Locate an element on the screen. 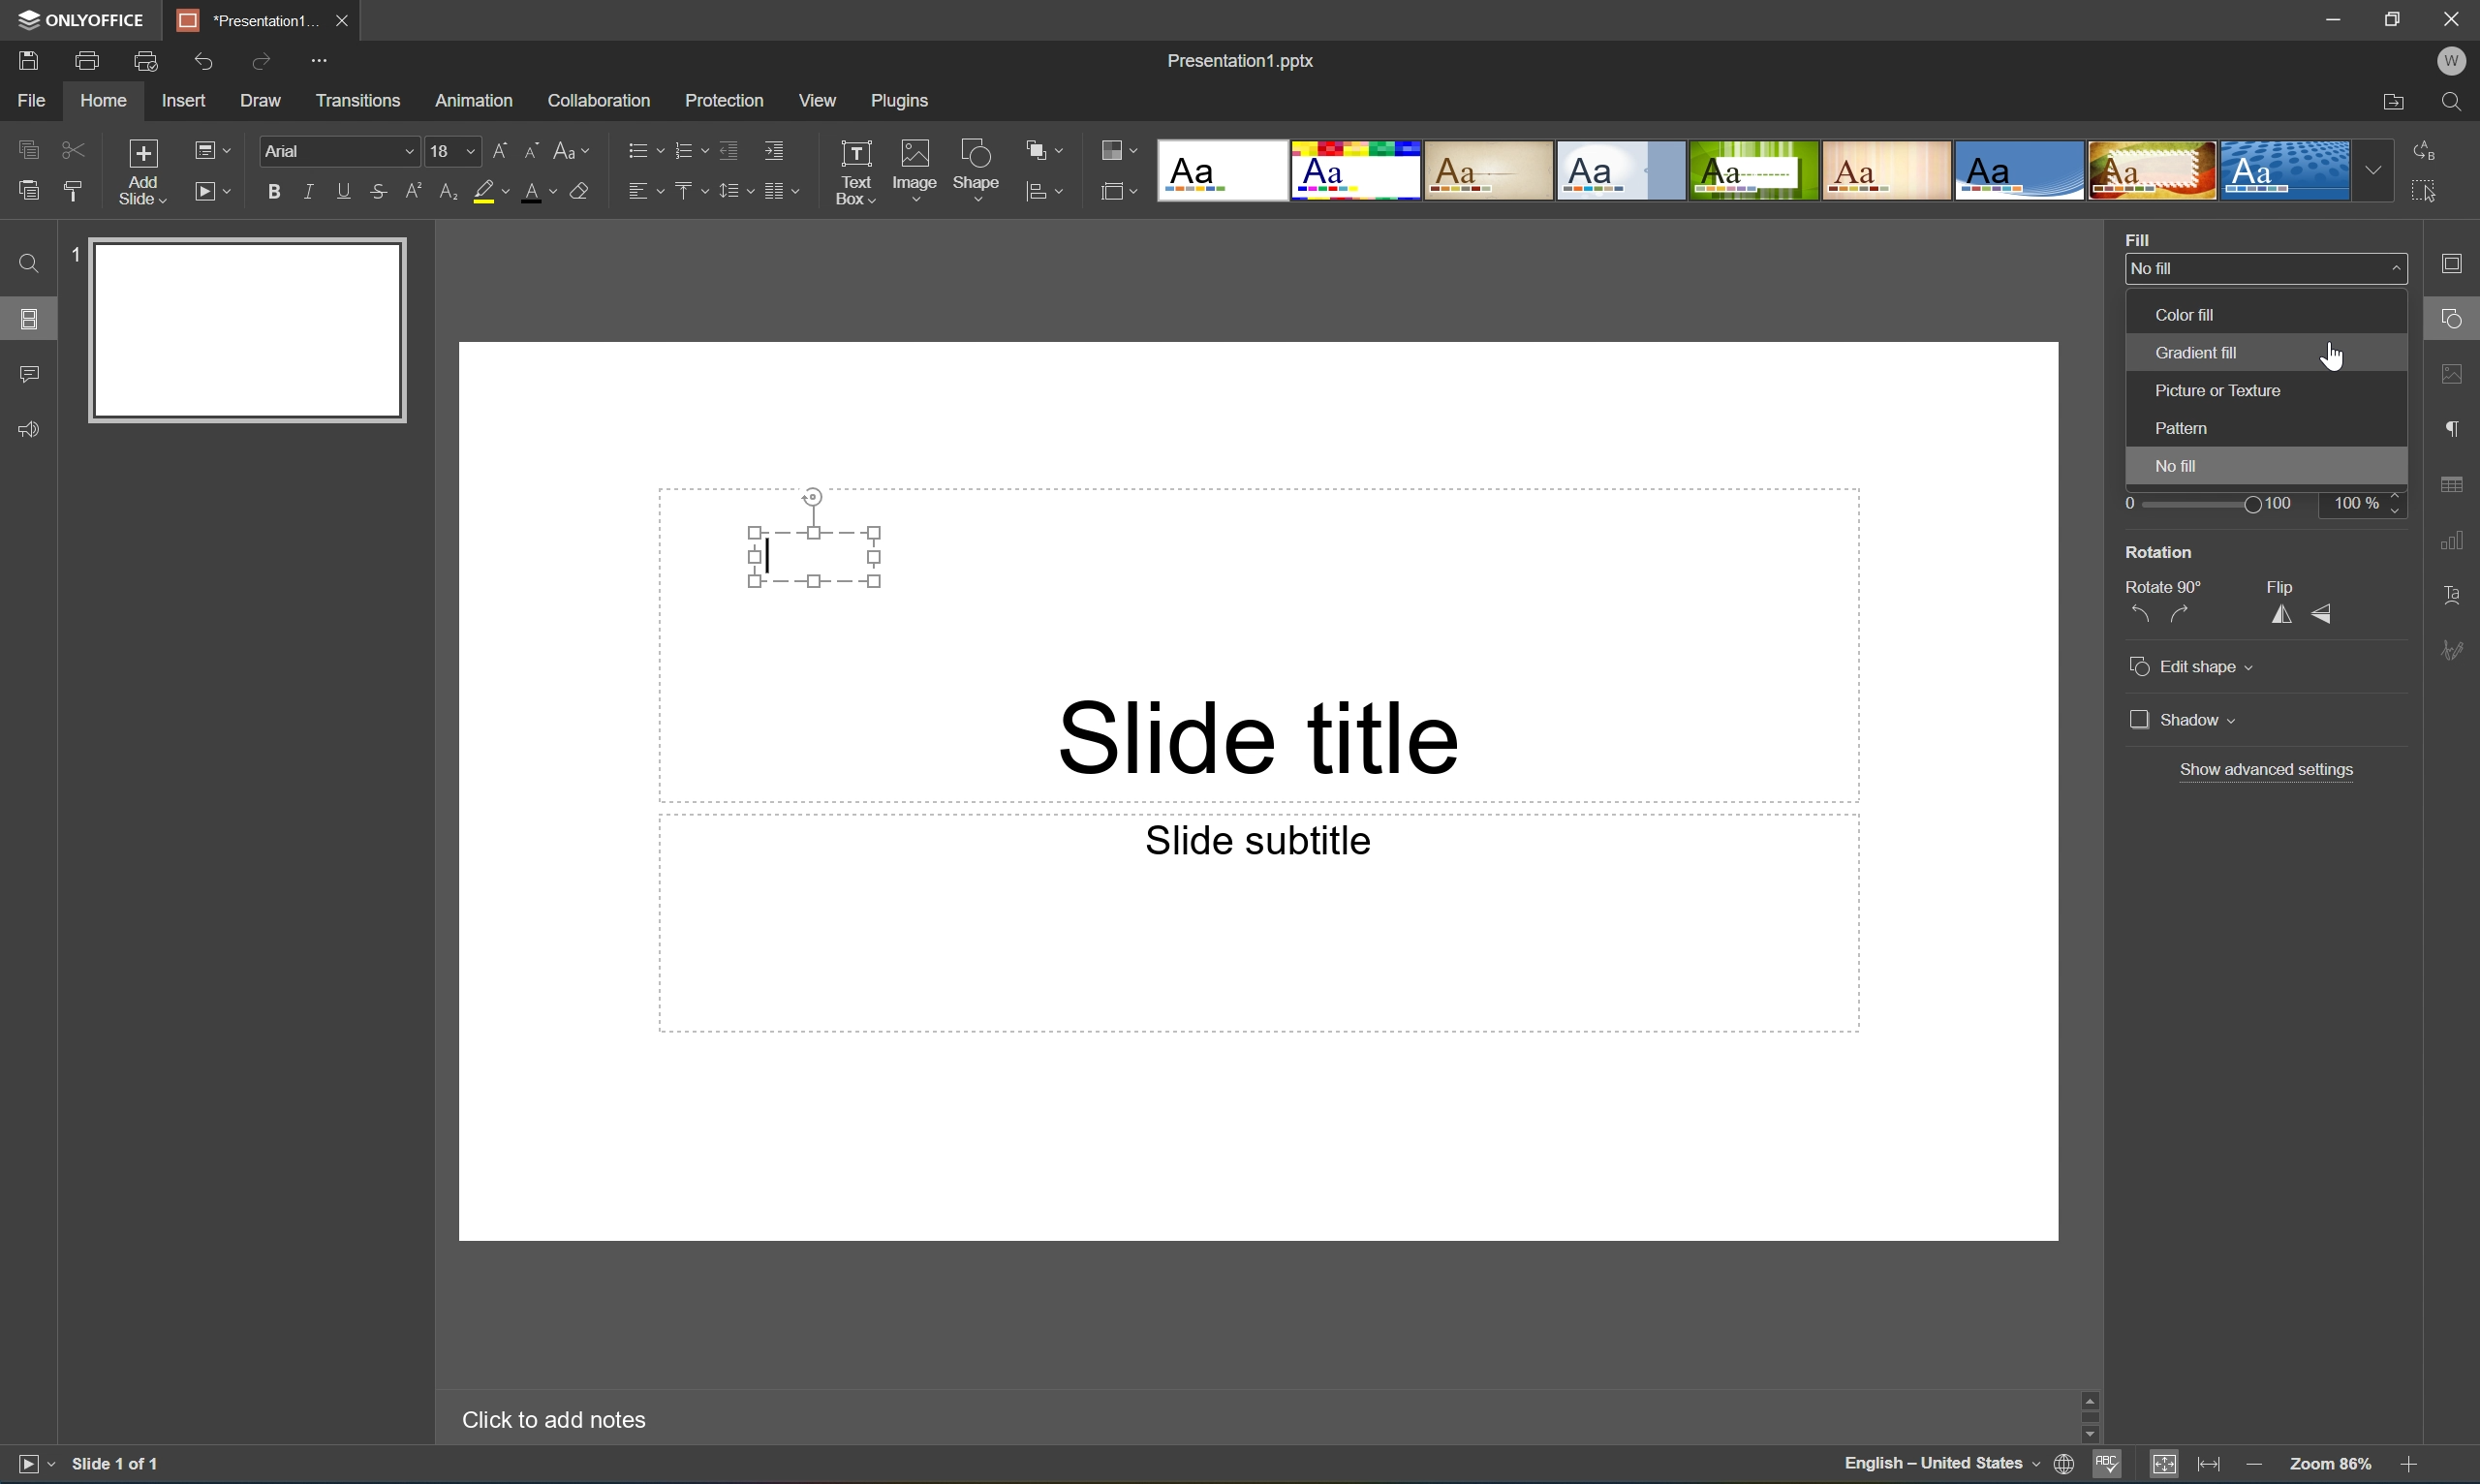  Rotate 90° is located at coordinates (2164, 584).